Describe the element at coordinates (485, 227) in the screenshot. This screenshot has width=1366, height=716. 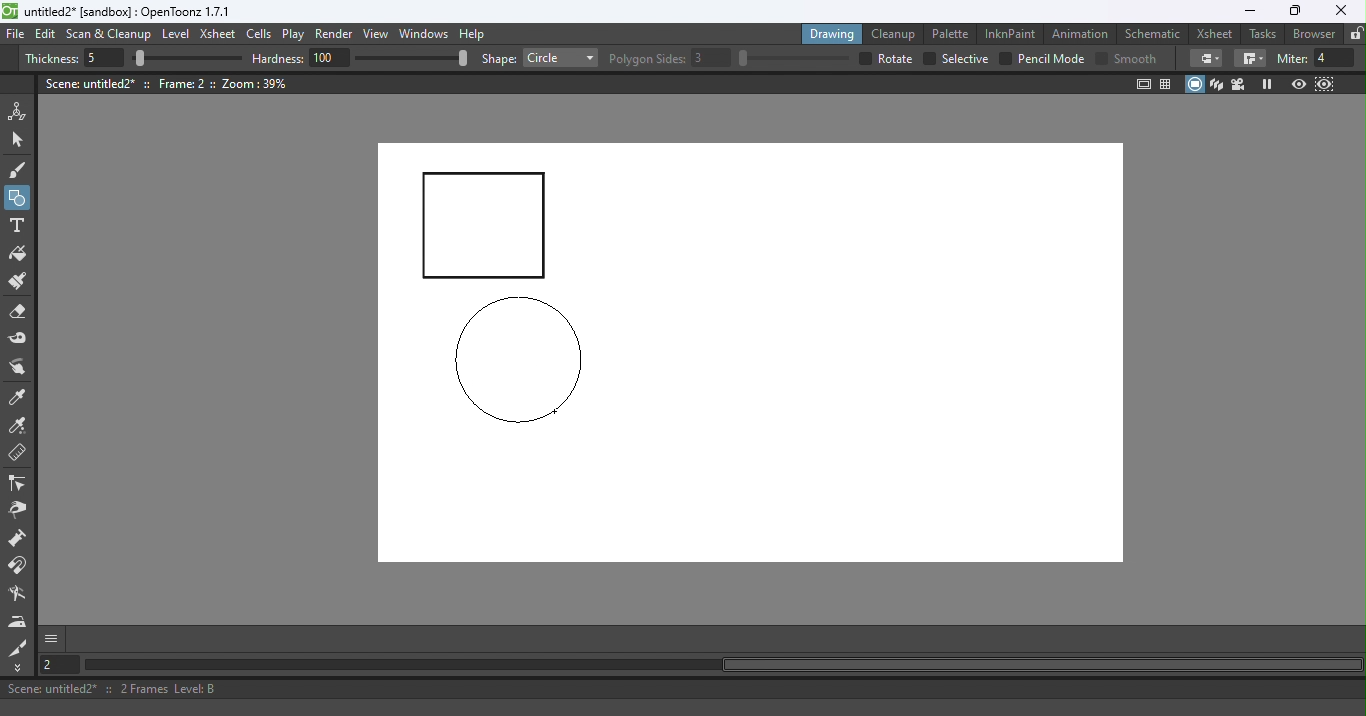
I see `Rectangle drawn` at that location.